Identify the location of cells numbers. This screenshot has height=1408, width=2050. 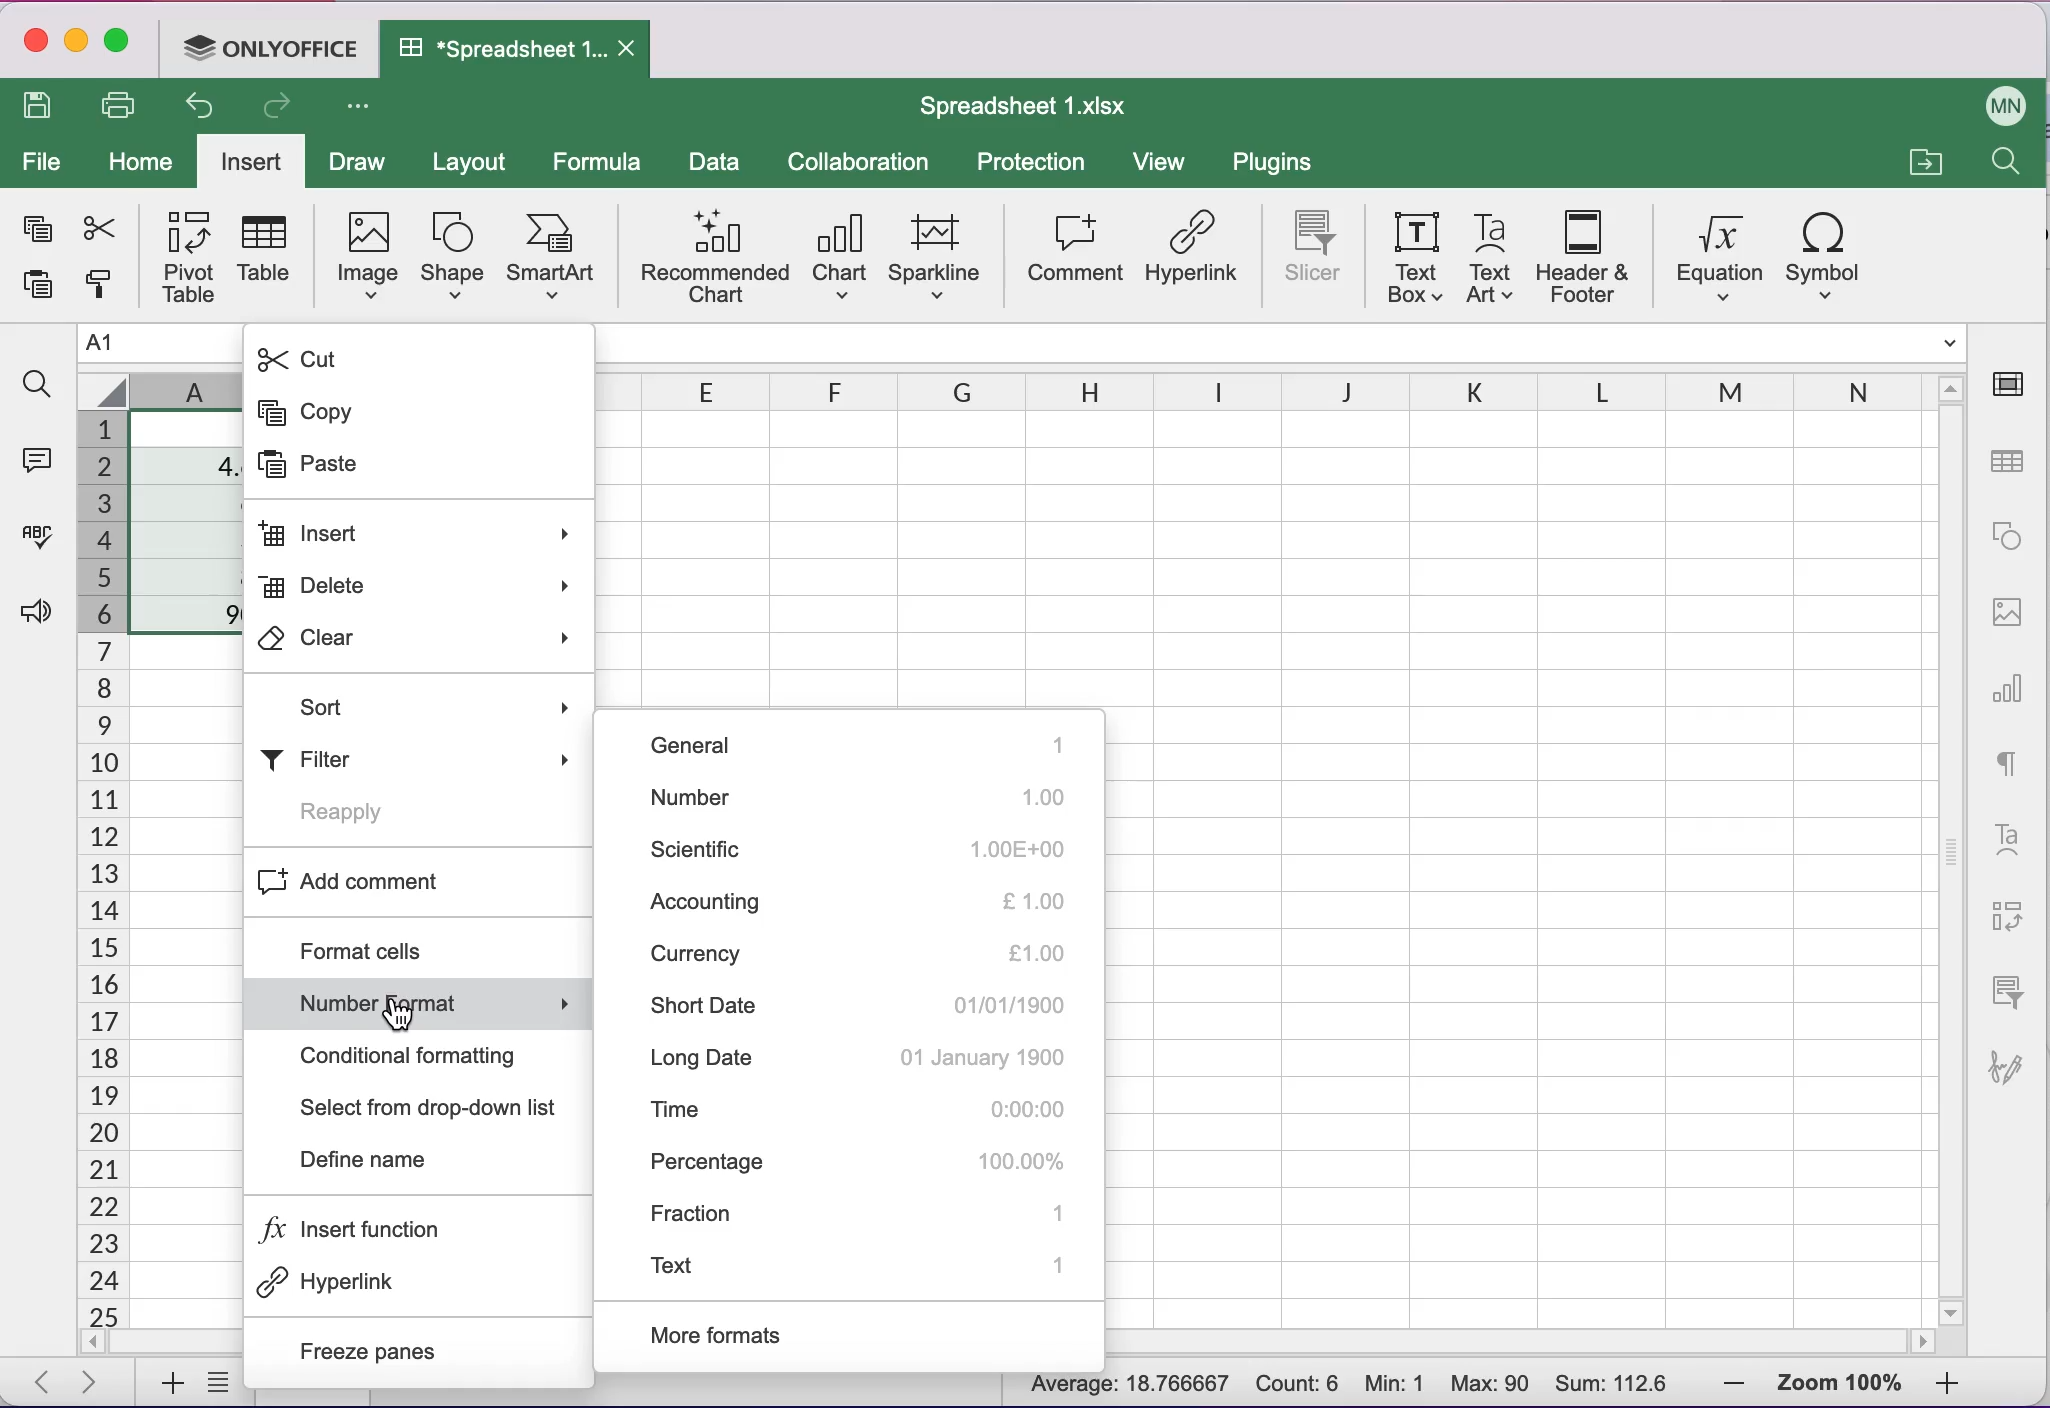
(97, 869).